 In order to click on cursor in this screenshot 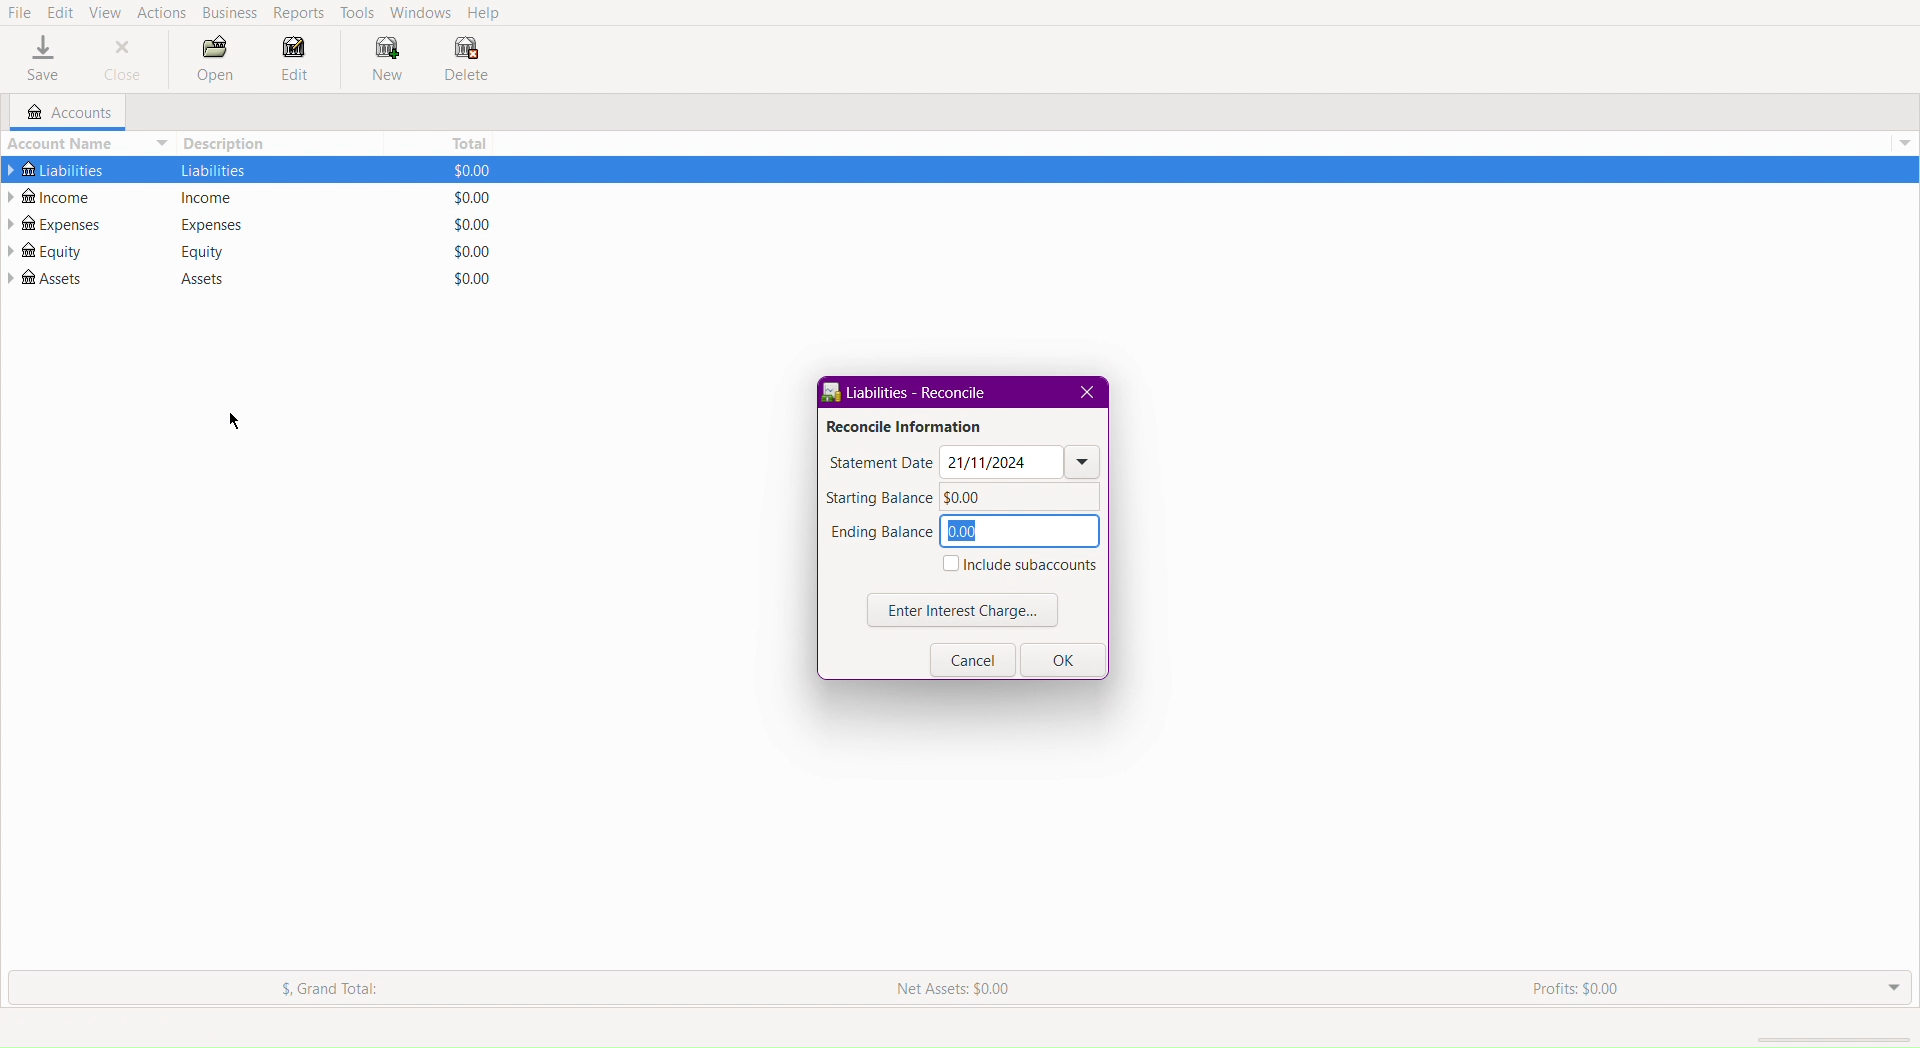, I will do `click(237, 422)`.